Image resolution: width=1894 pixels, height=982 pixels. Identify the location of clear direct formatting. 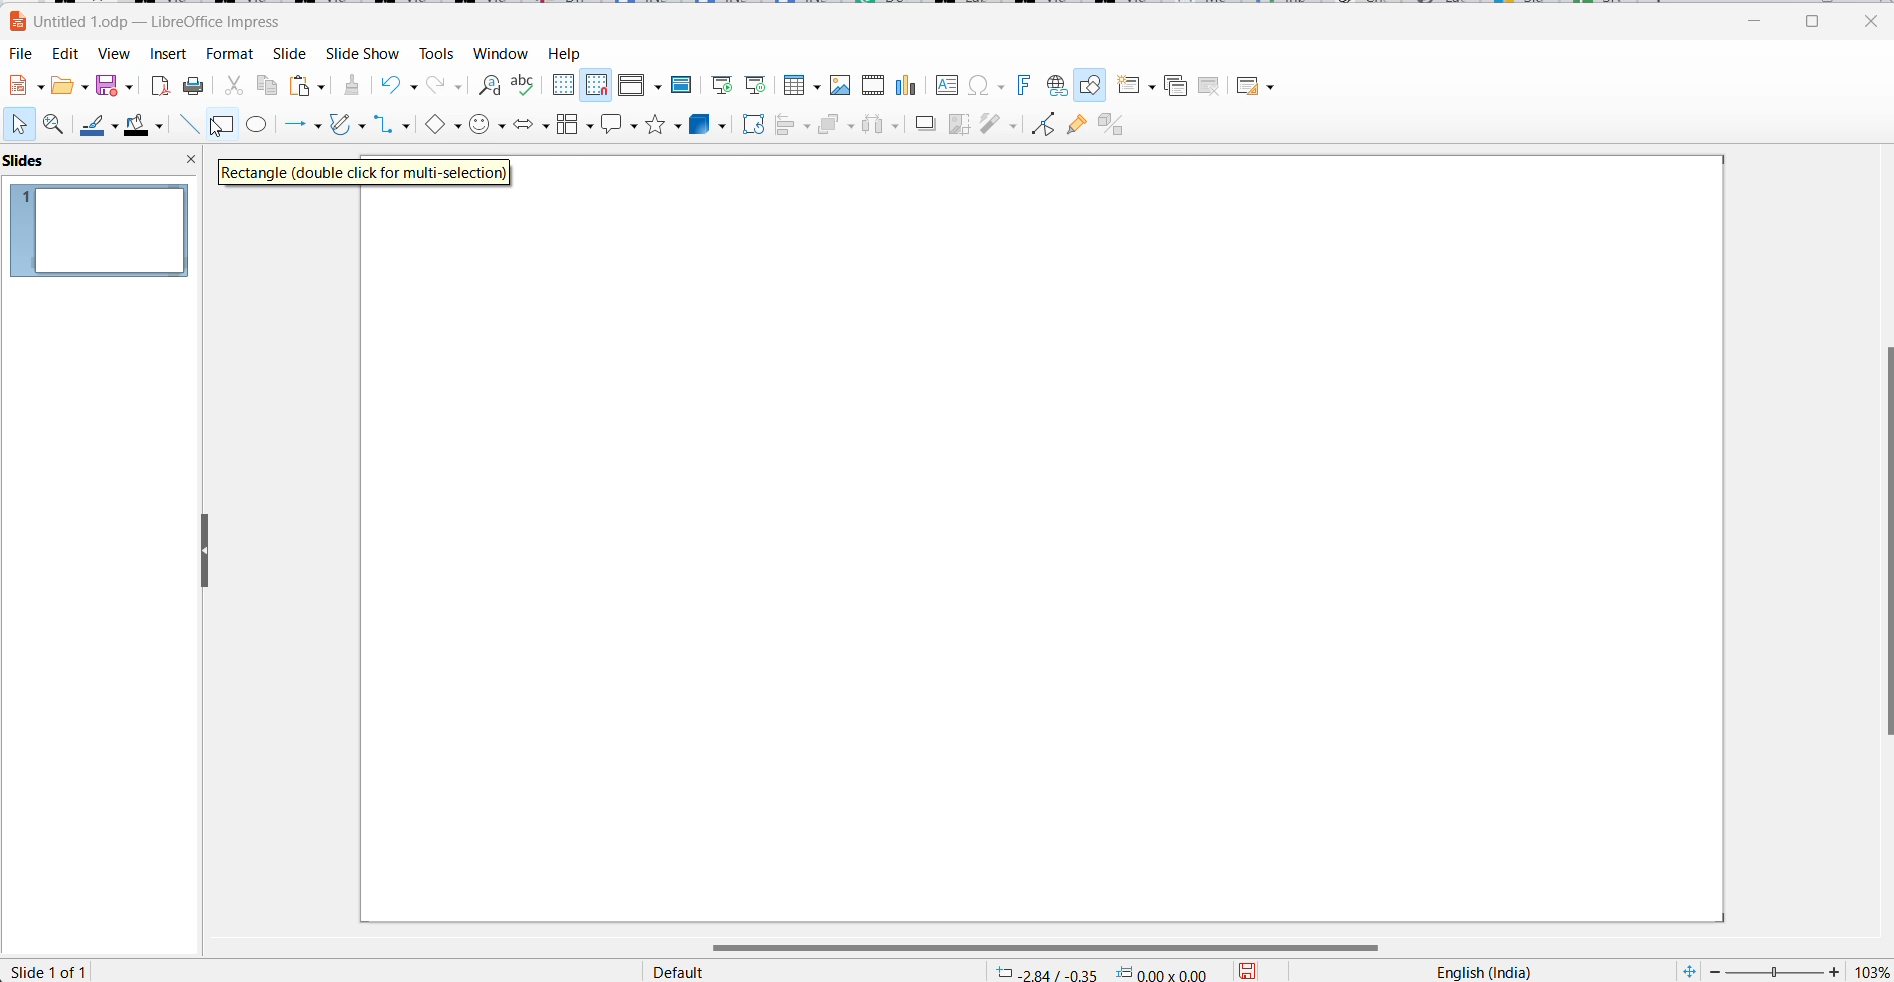
(350, 85).